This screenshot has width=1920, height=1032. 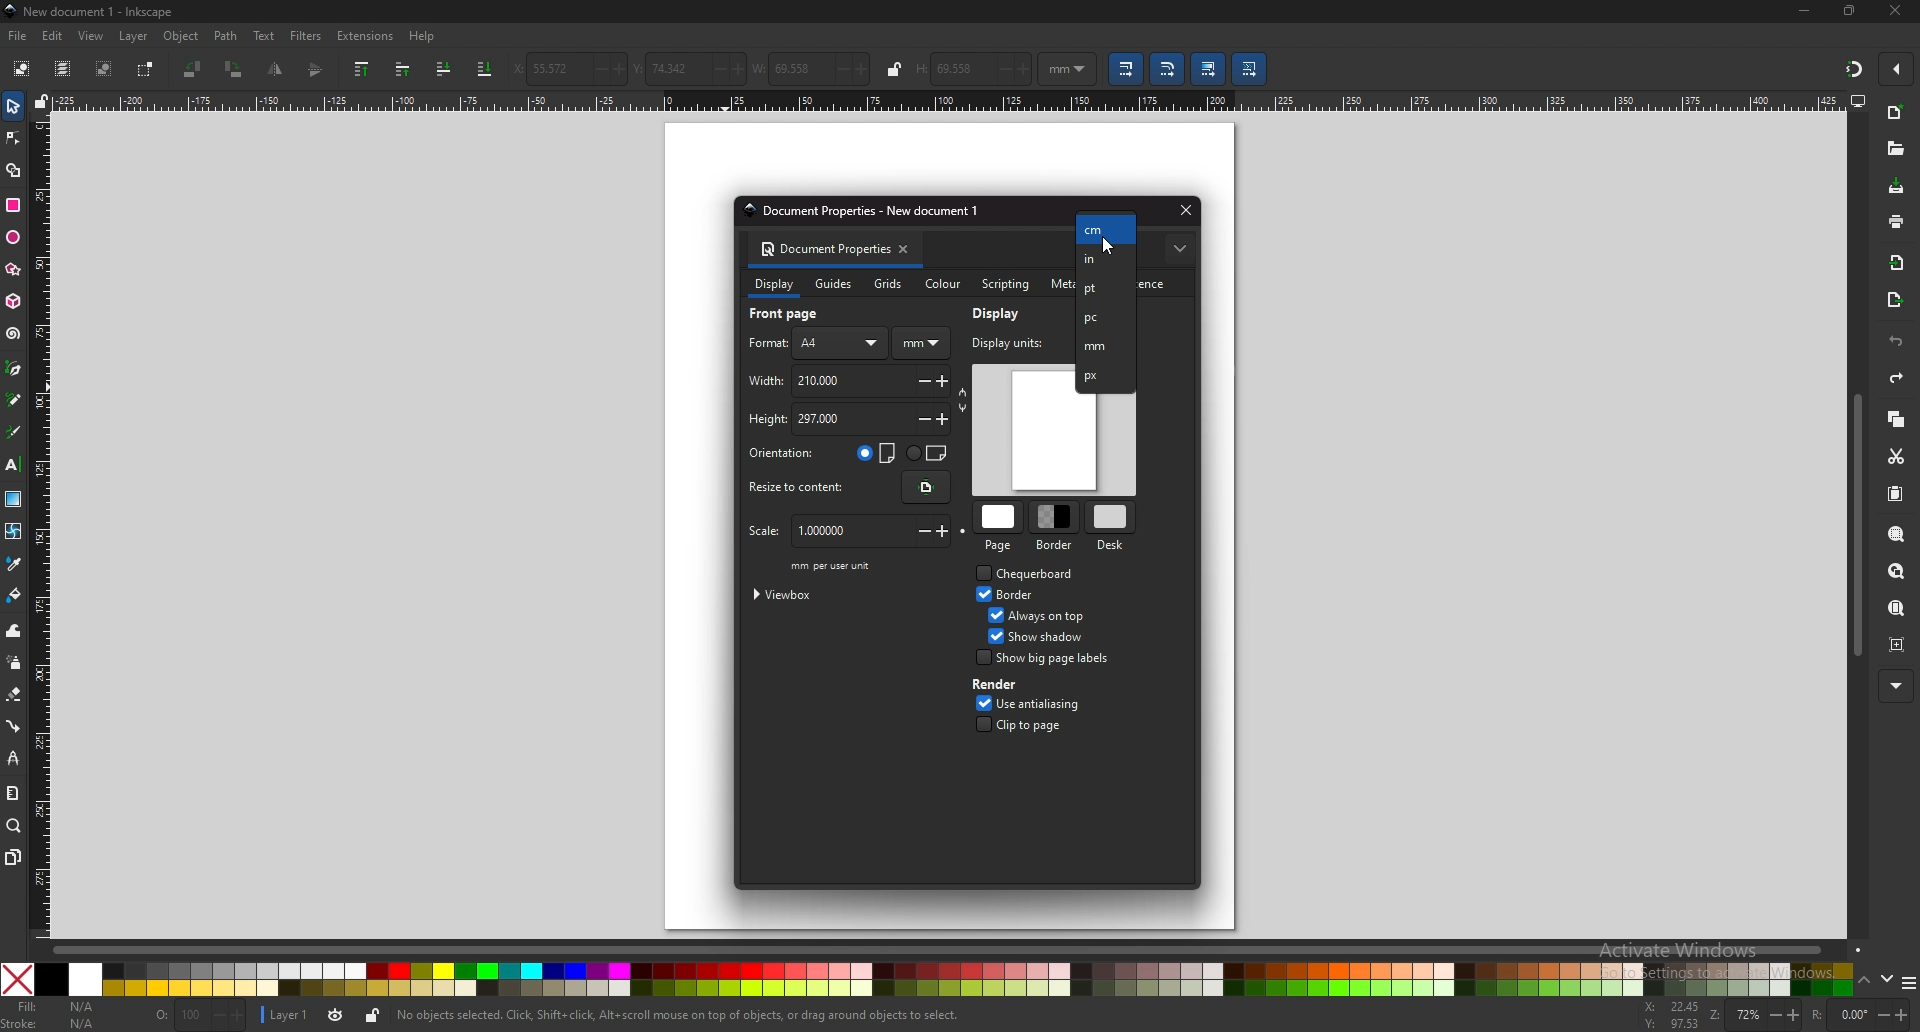 I want to click on page preview, so click(x=1053, y=444).